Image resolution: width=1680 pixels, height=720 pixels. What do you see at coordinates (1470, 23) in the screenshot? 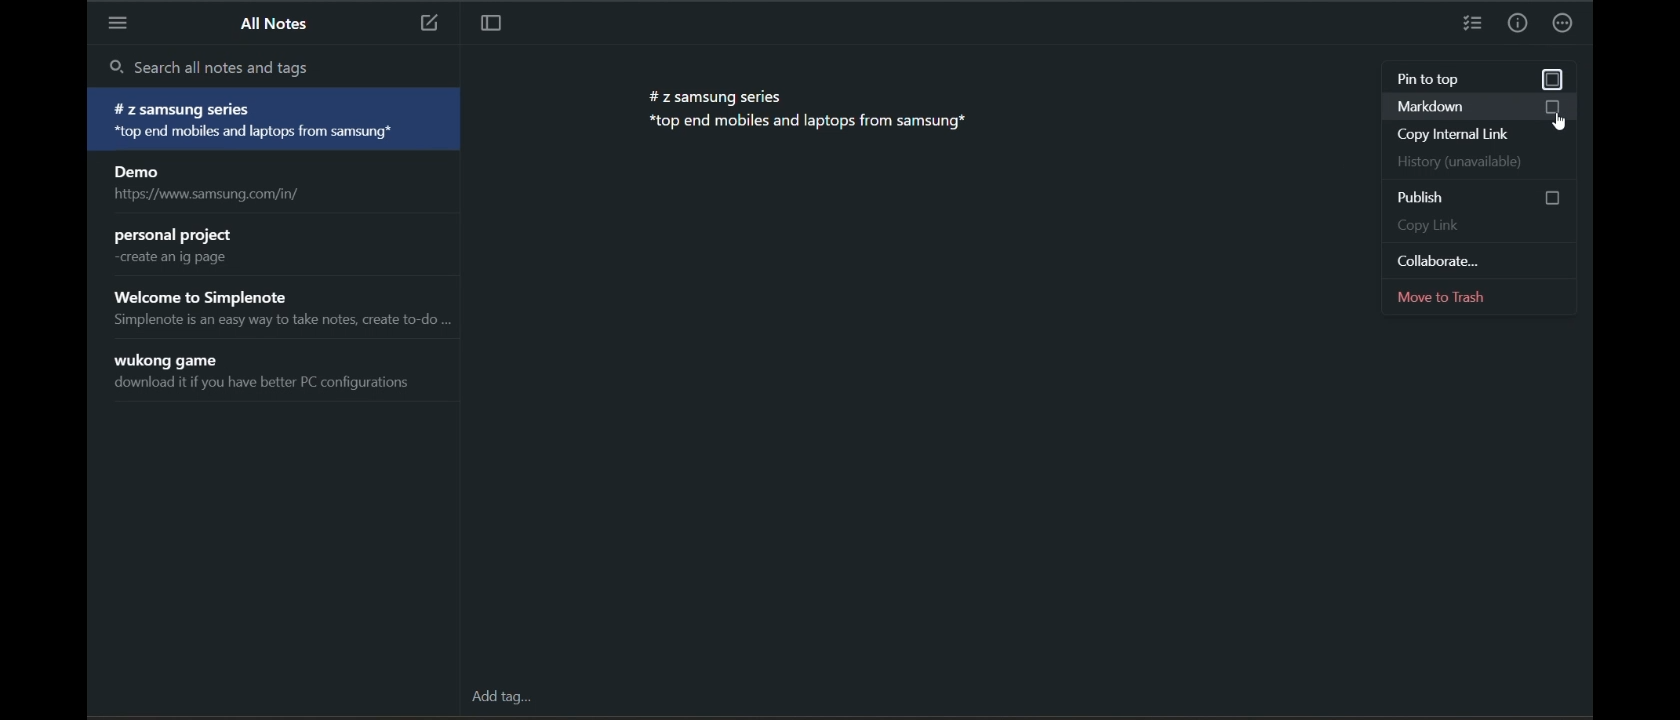
I see `insert checklist` at bounding box center [1470, 23].